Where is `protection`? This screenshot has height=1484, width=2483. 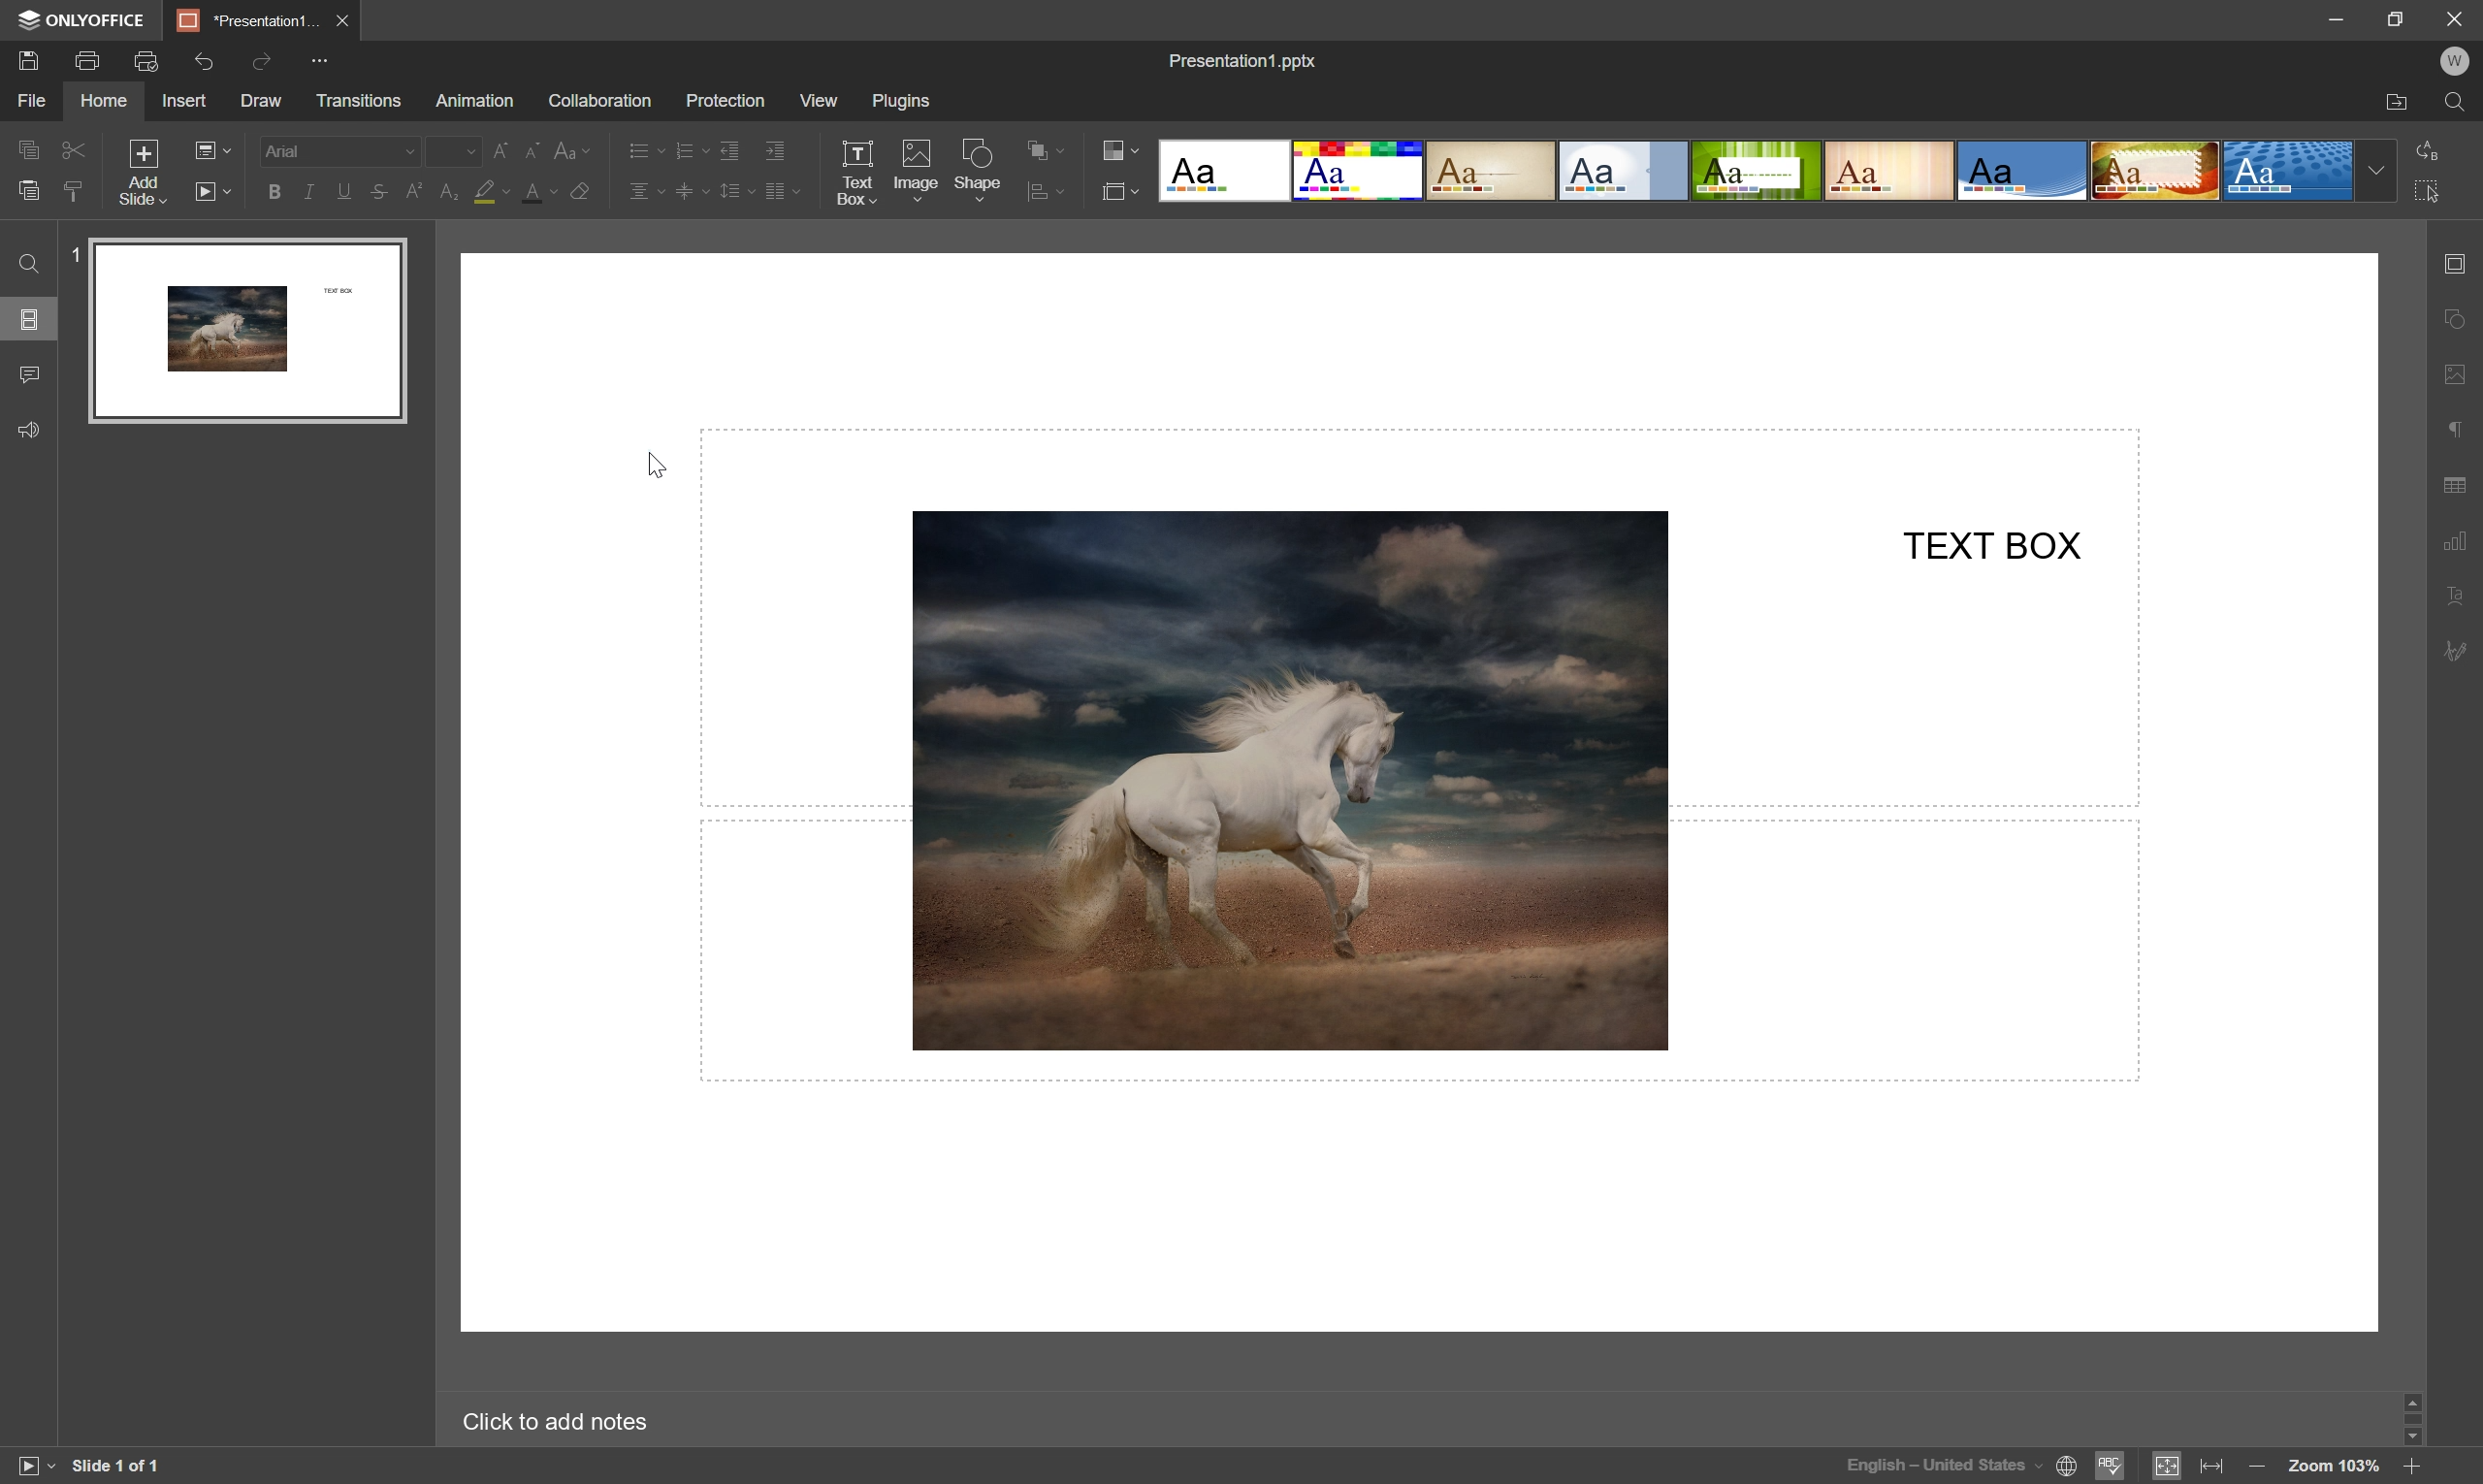 protection is located at coordinates (723, 101).